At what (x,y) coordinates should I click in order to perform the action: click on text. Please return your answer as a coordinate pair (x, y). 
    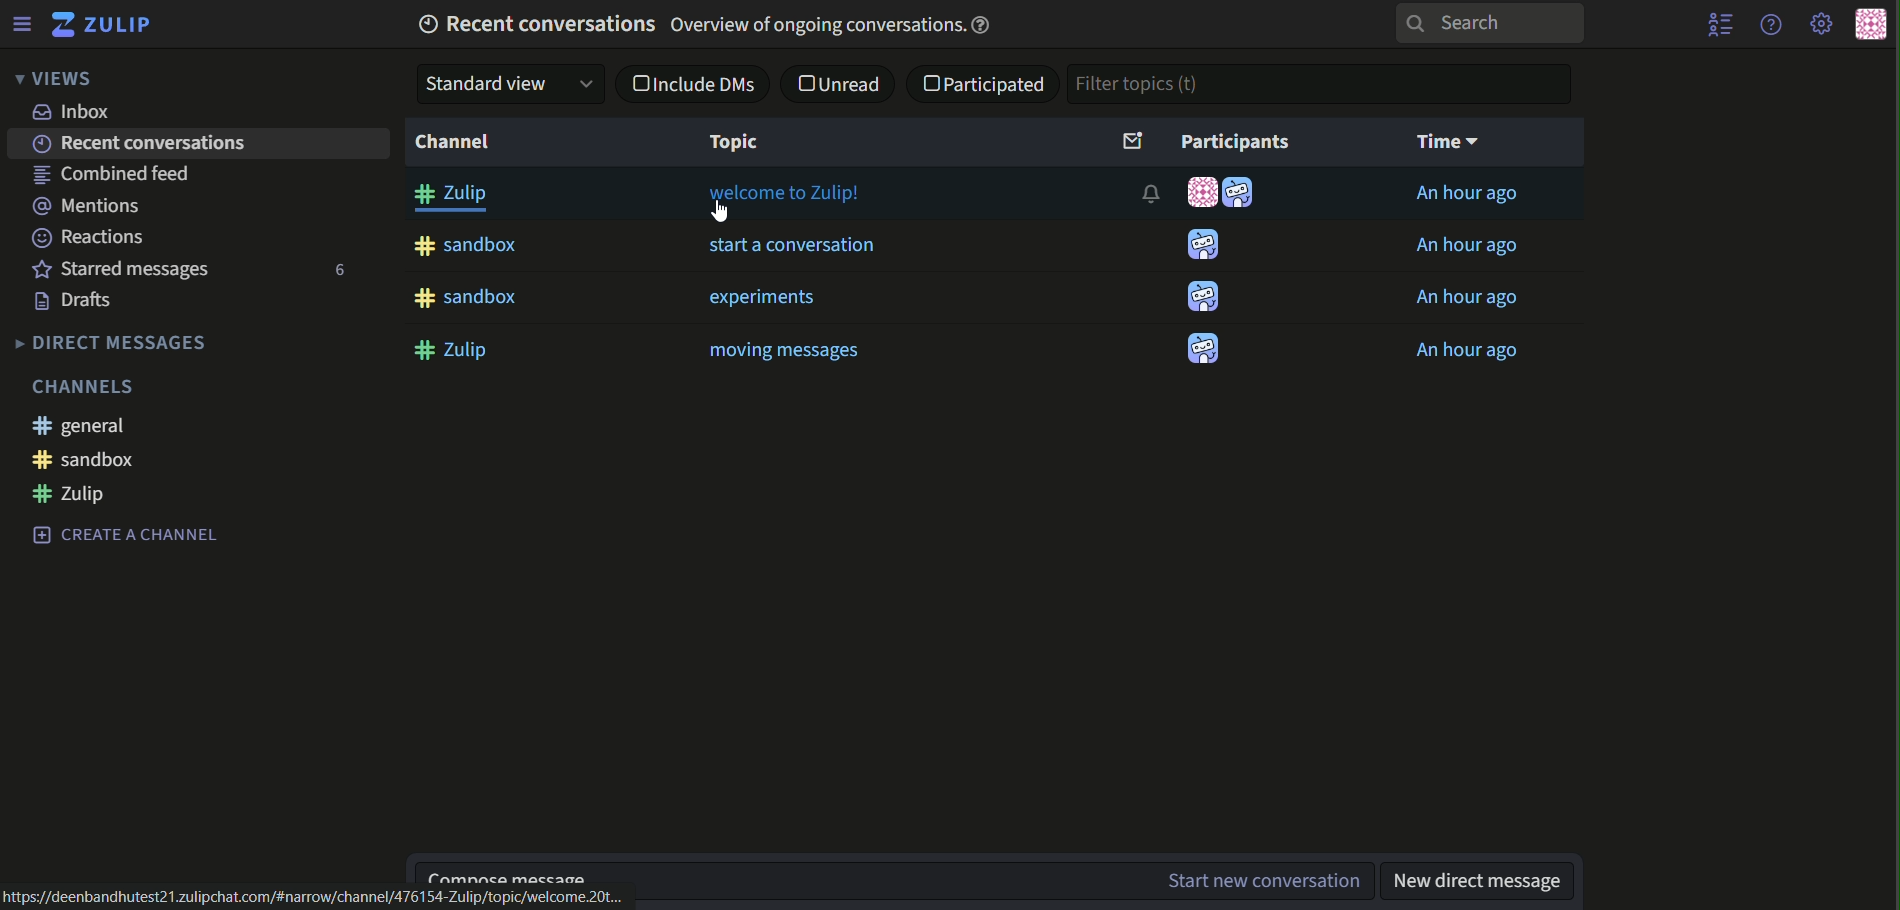
    Looking at the image, I should click on (122, 176).